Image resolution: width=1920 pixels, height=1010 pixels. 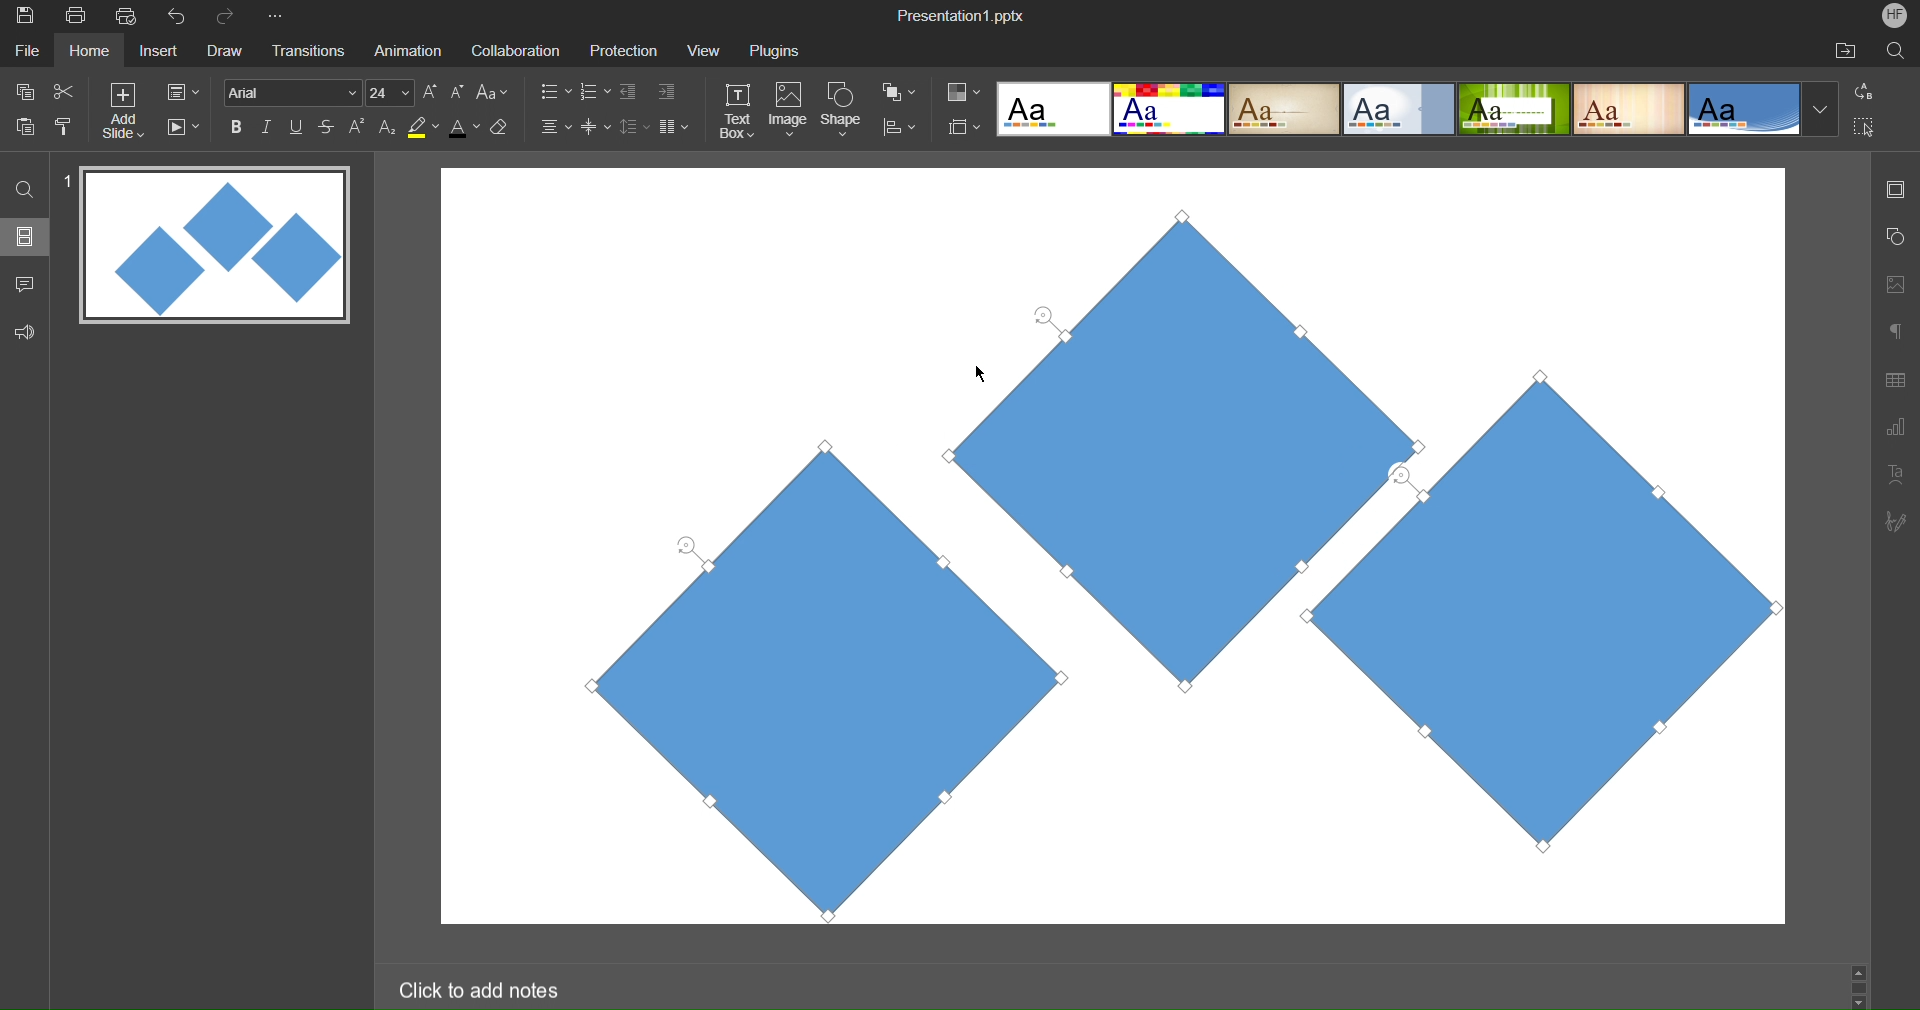 What do you see at coordinates (67, 126) in the screenshot?
I see `Format painter` at bounding box center [67, 126].